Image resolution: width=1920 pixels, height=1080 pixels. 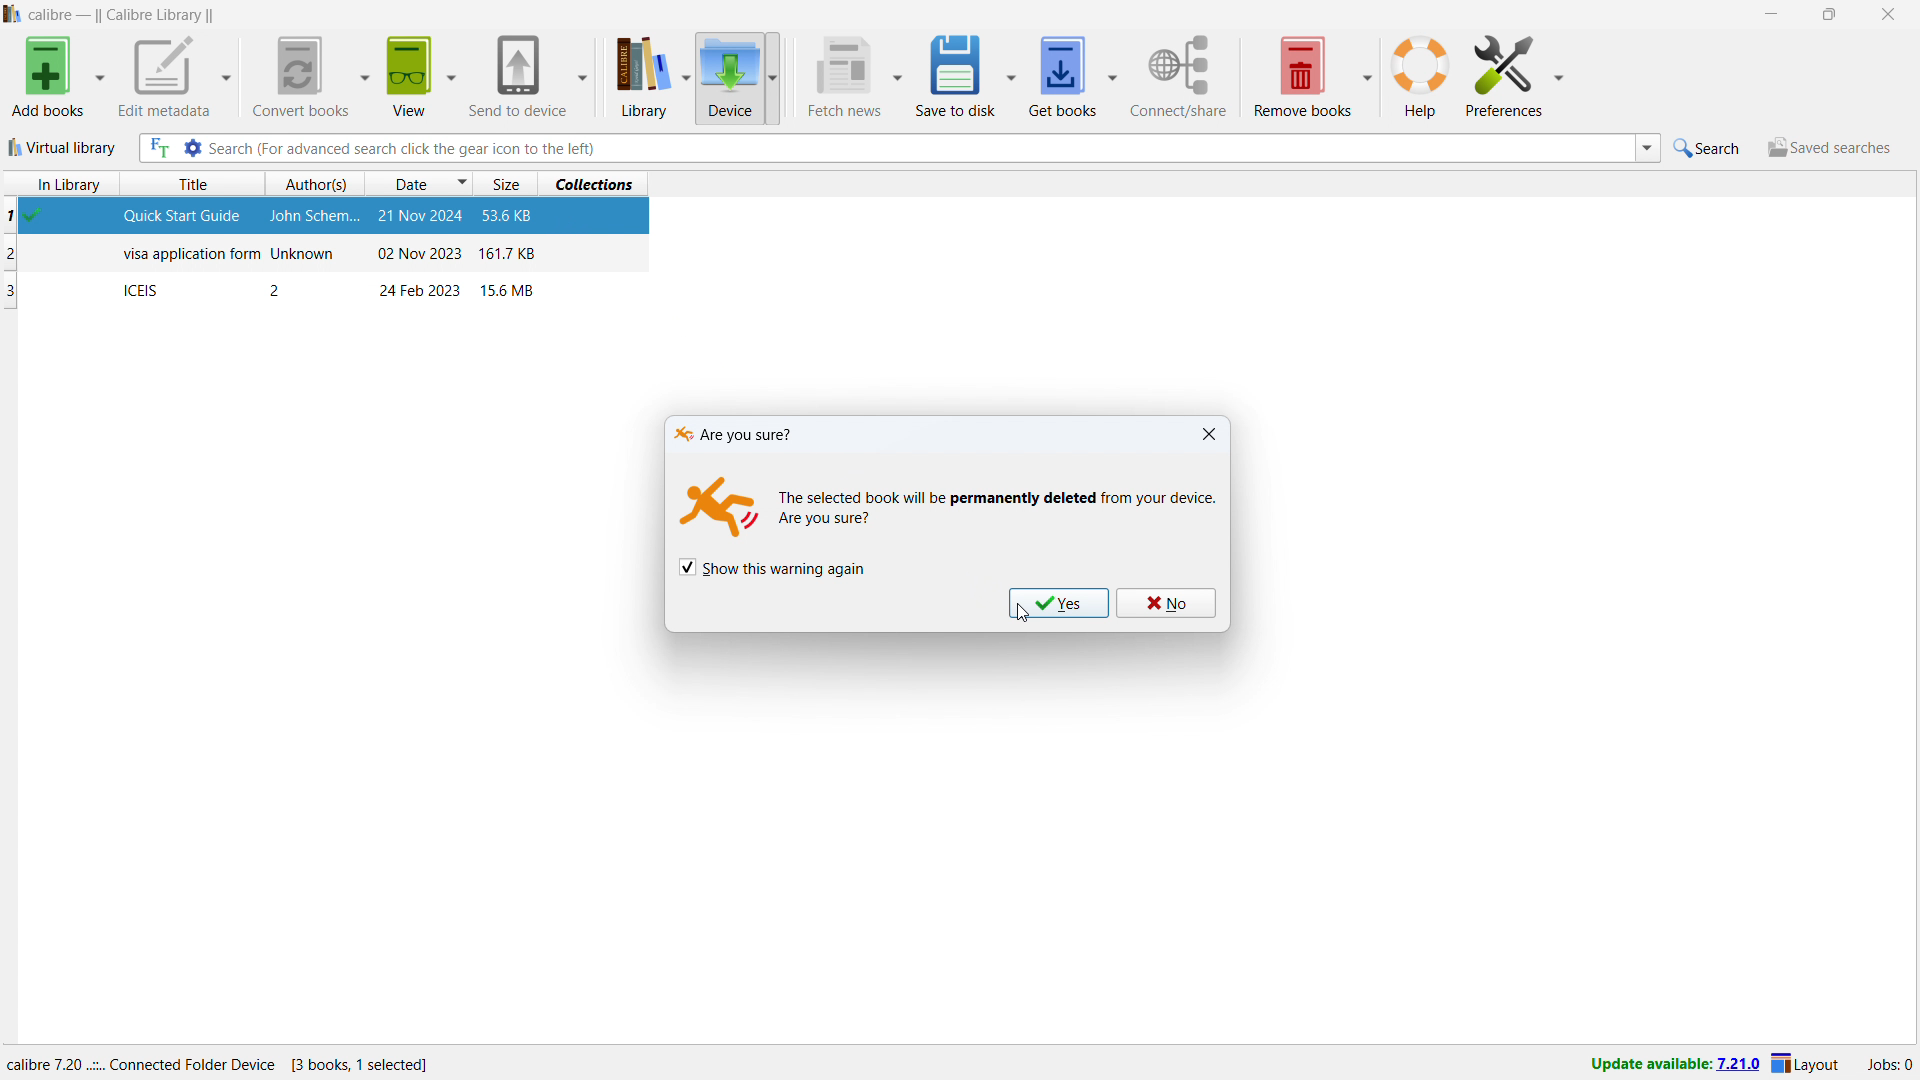 What do you see at coordinates (1710, 148) in the screenshot?
I see `quick search` at bounding box center [1710, 148].